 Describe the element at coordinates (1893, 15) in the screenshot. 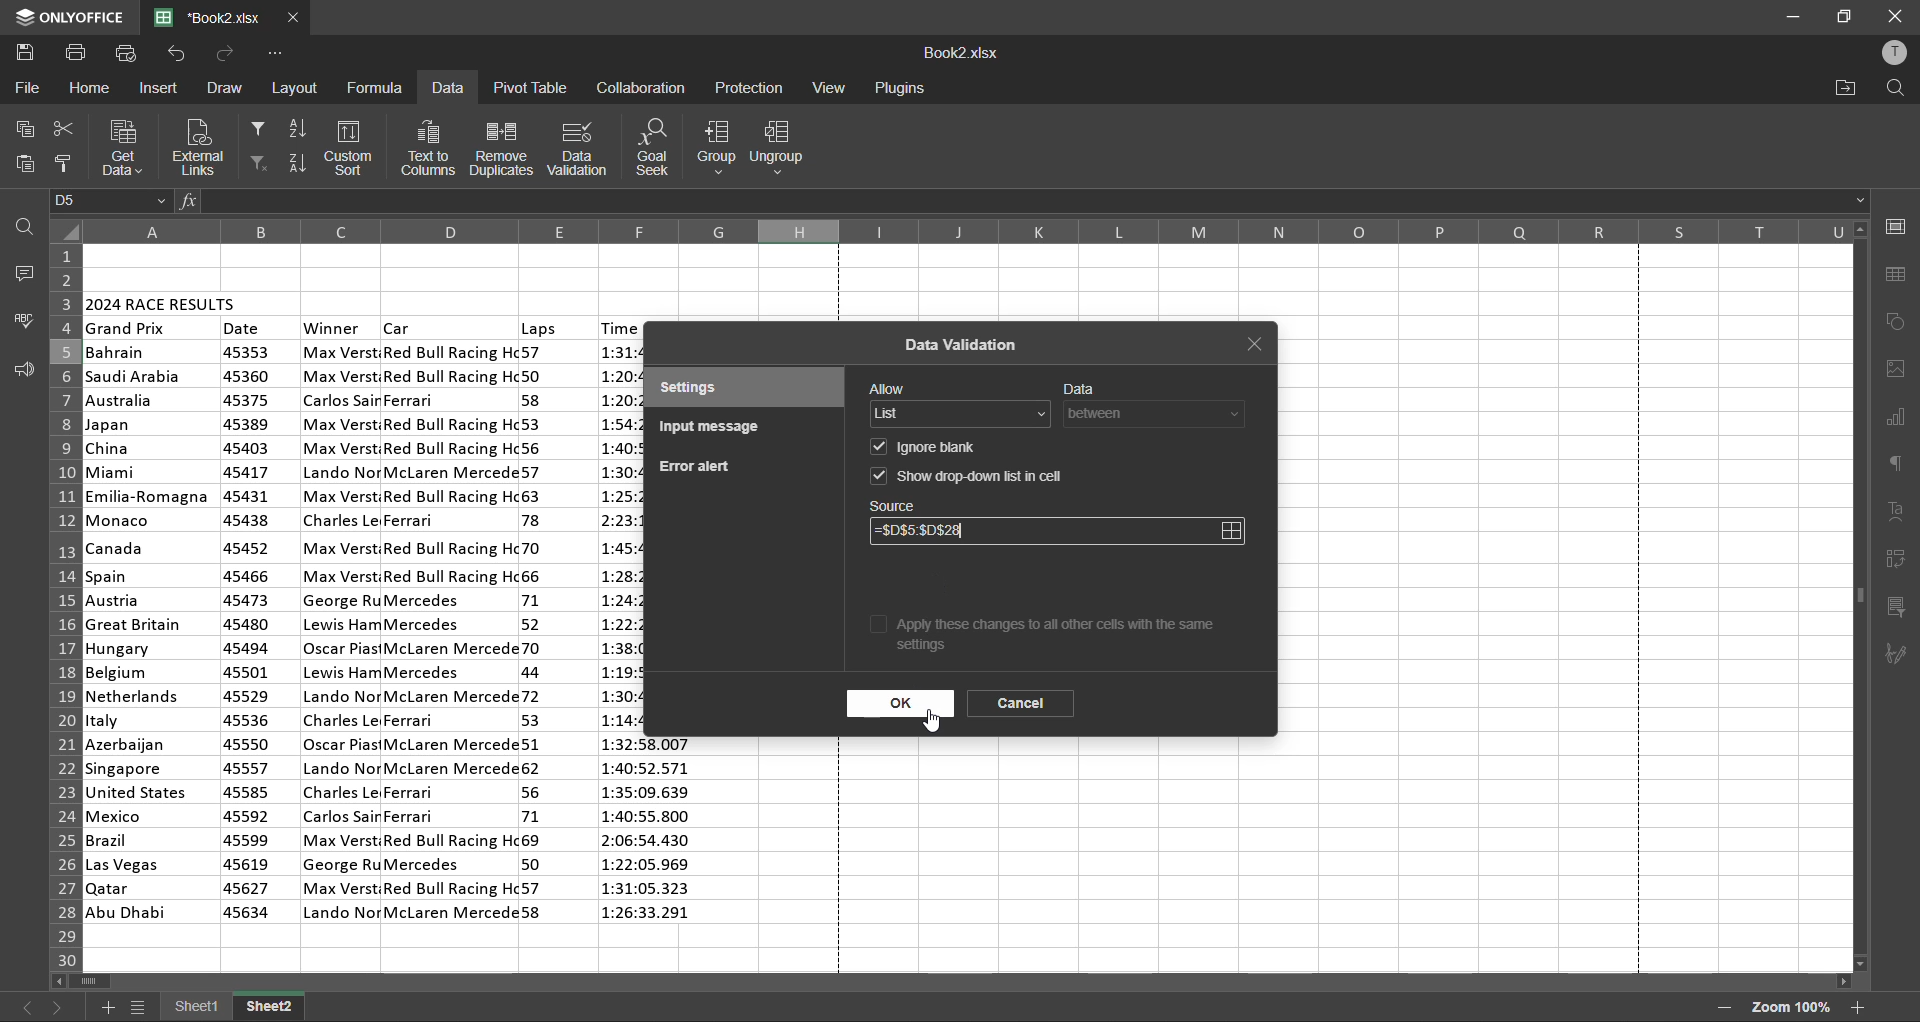

I see `close` at that location.